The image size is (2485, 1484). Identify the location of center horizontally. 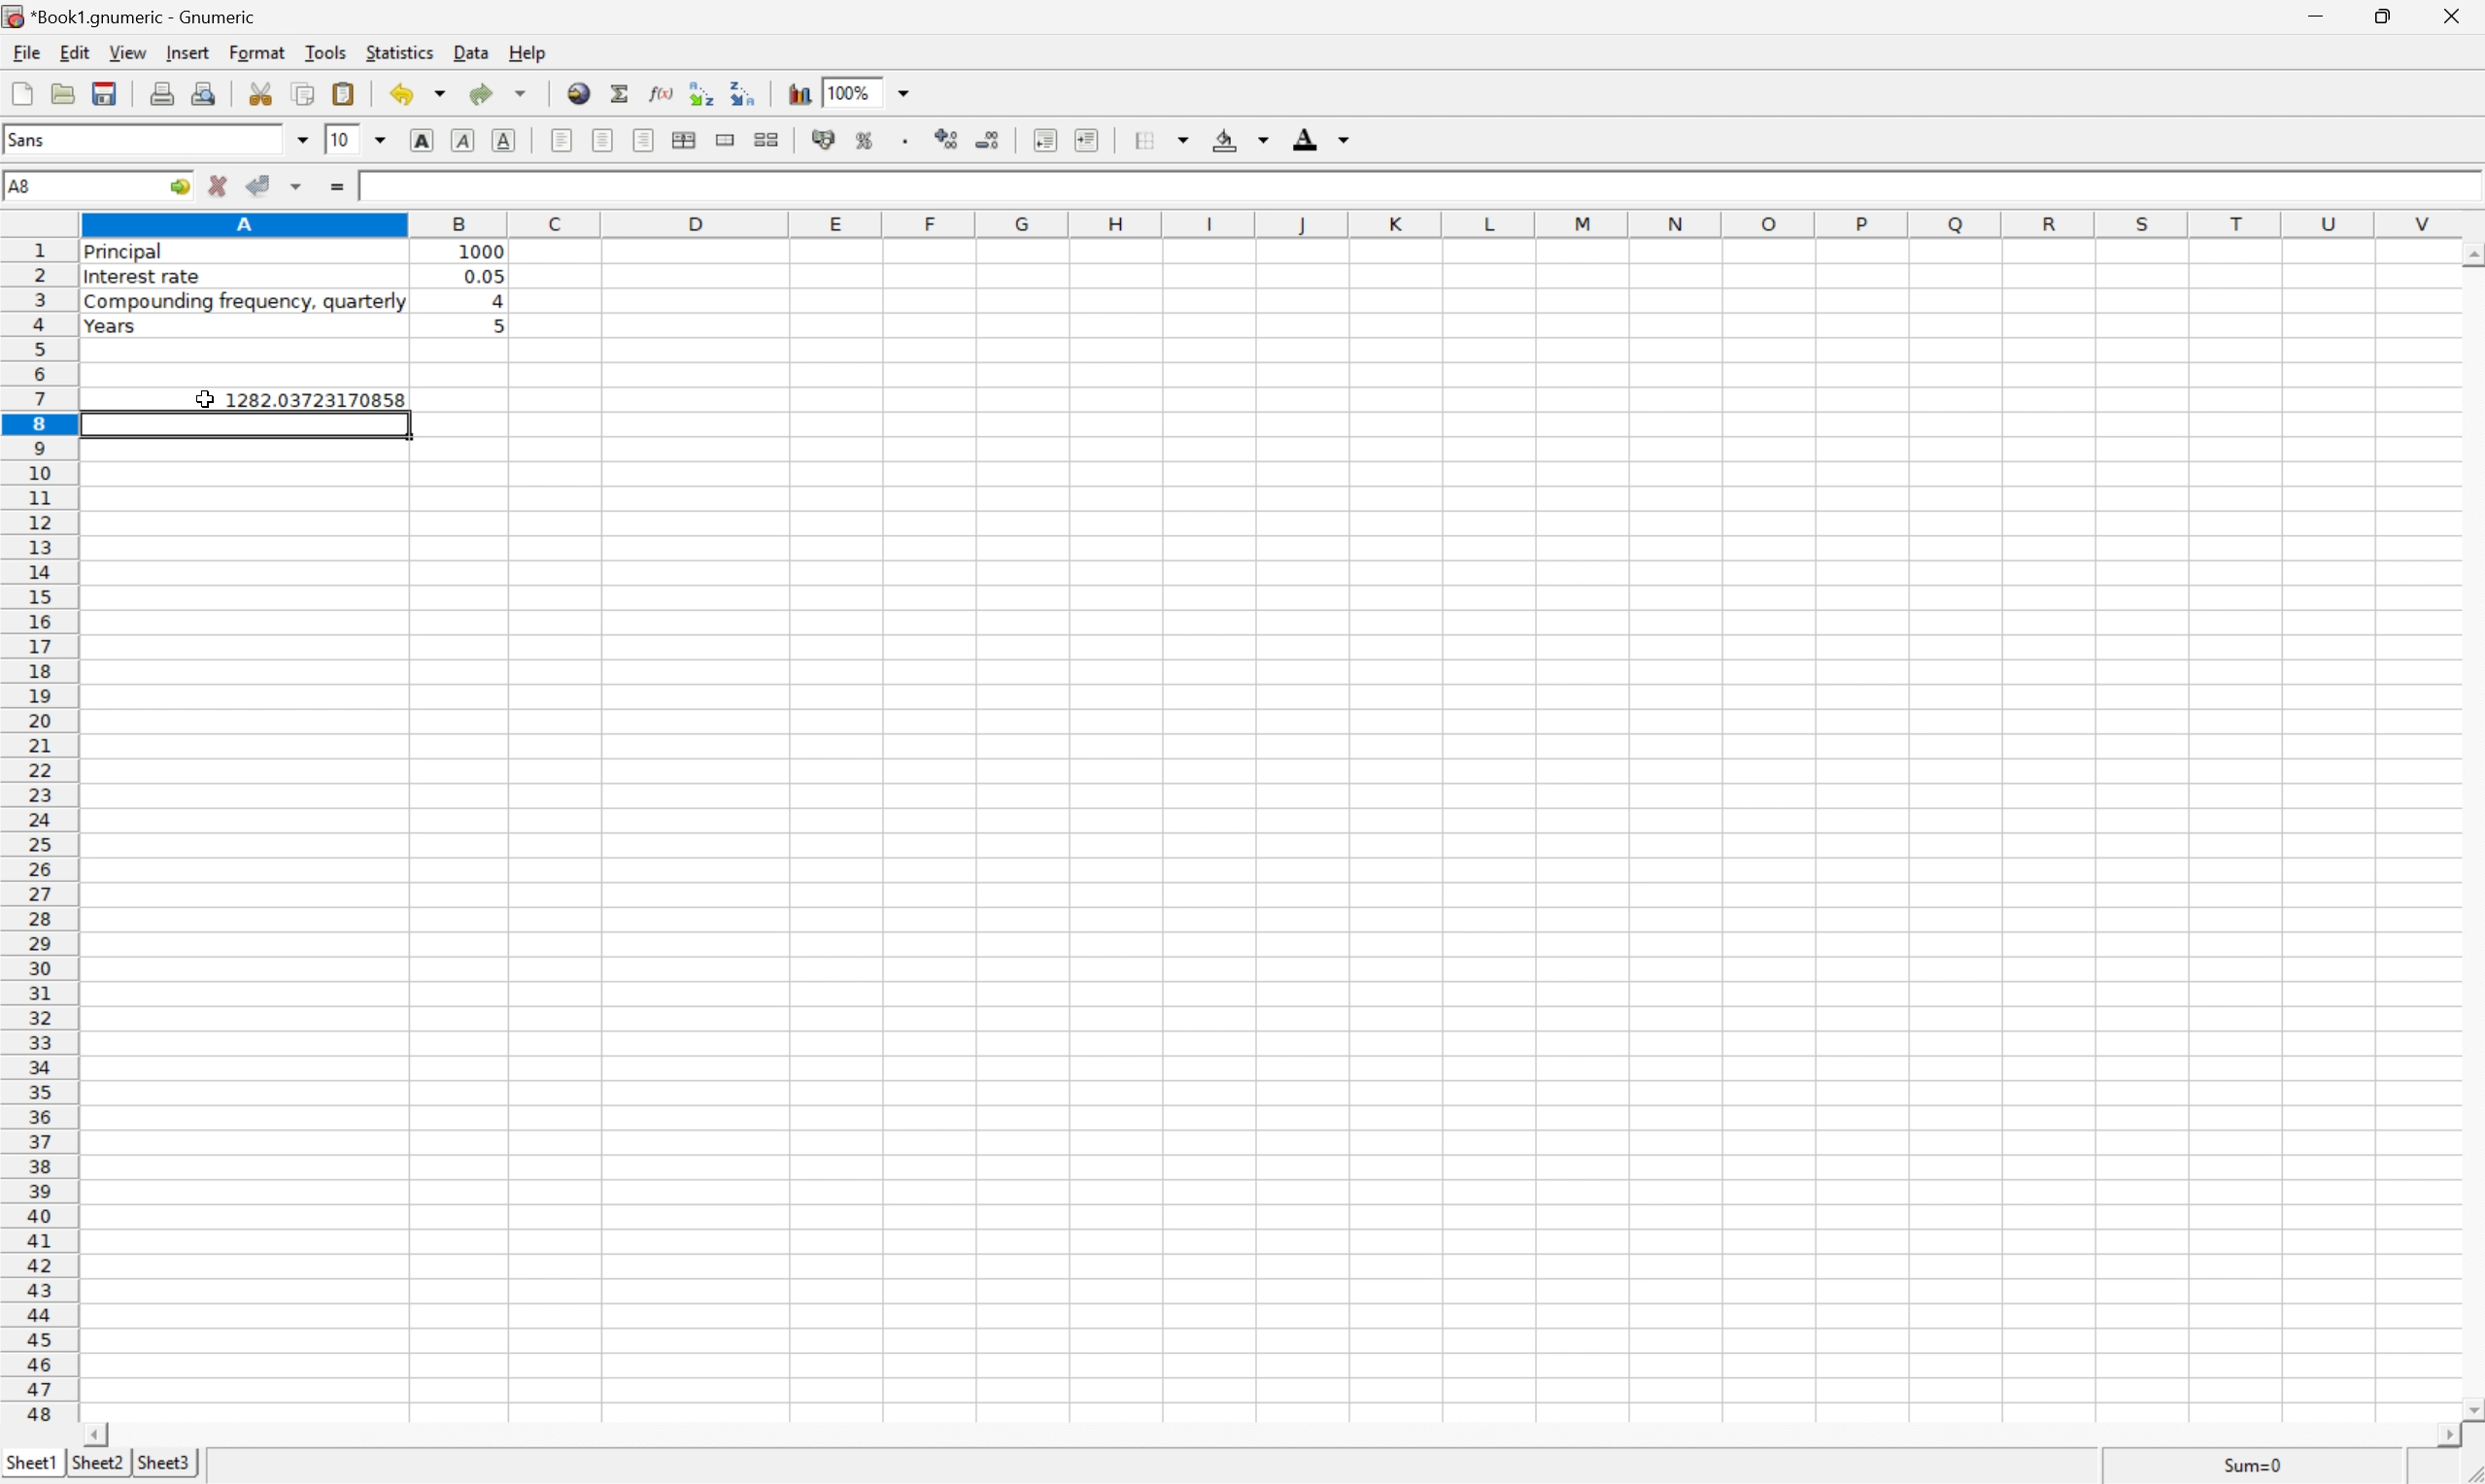
(687, 140).